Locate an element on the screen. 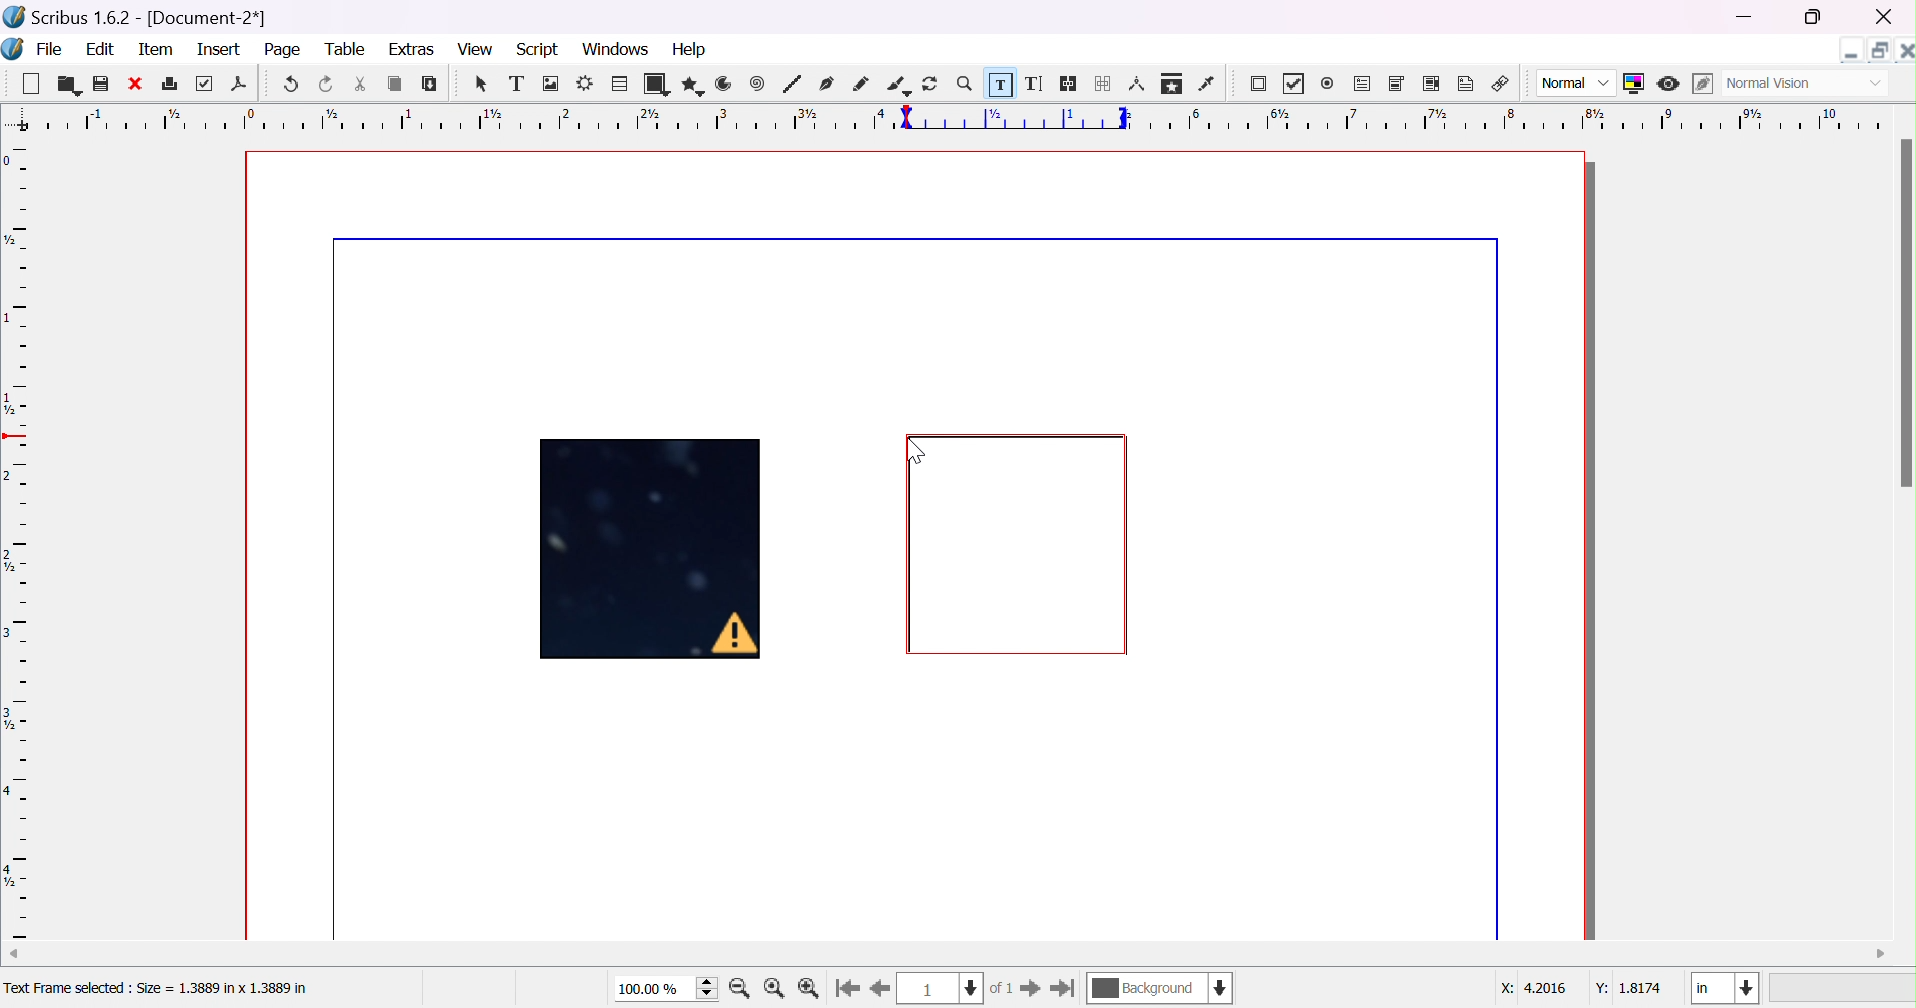 The height and width of the screenshot is (1008, 1916). ruler is located at coordinates (16, 541).